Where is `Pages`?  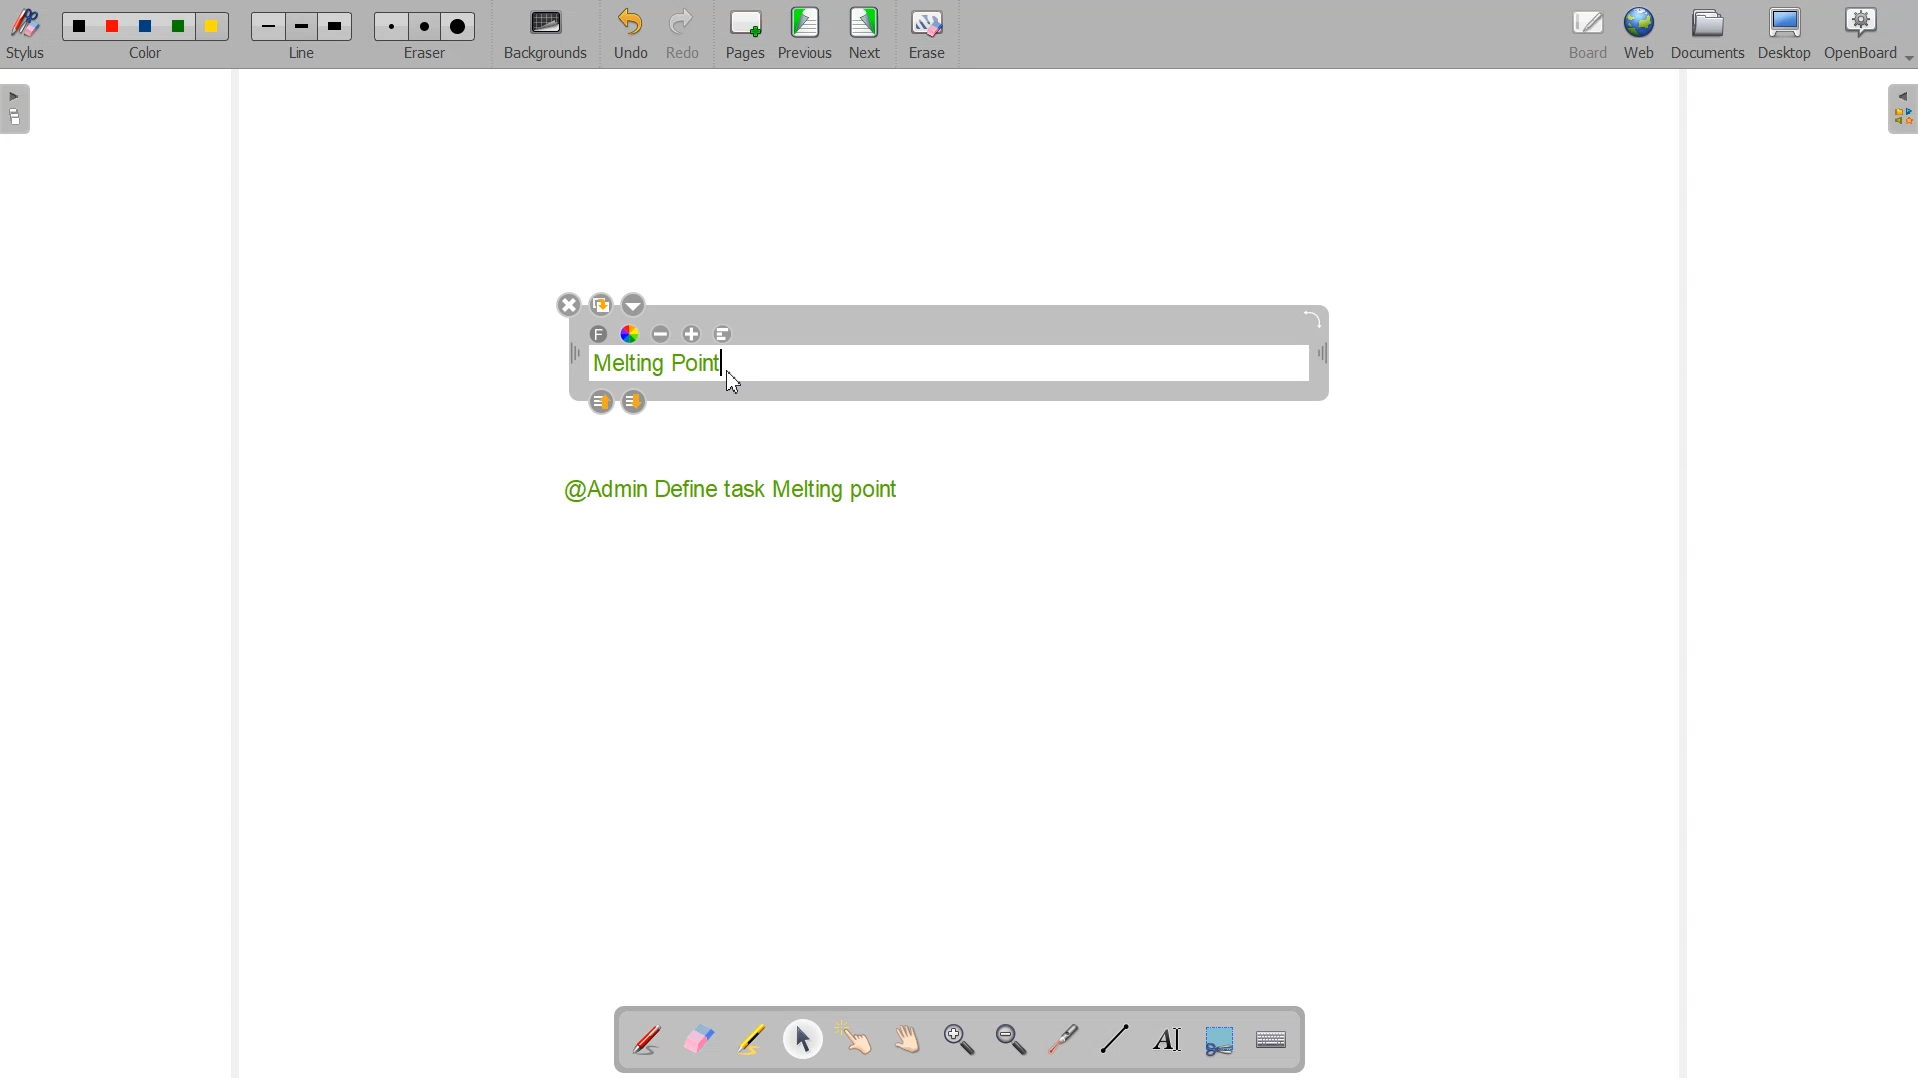
Pages is located at coordinates (742, 35).